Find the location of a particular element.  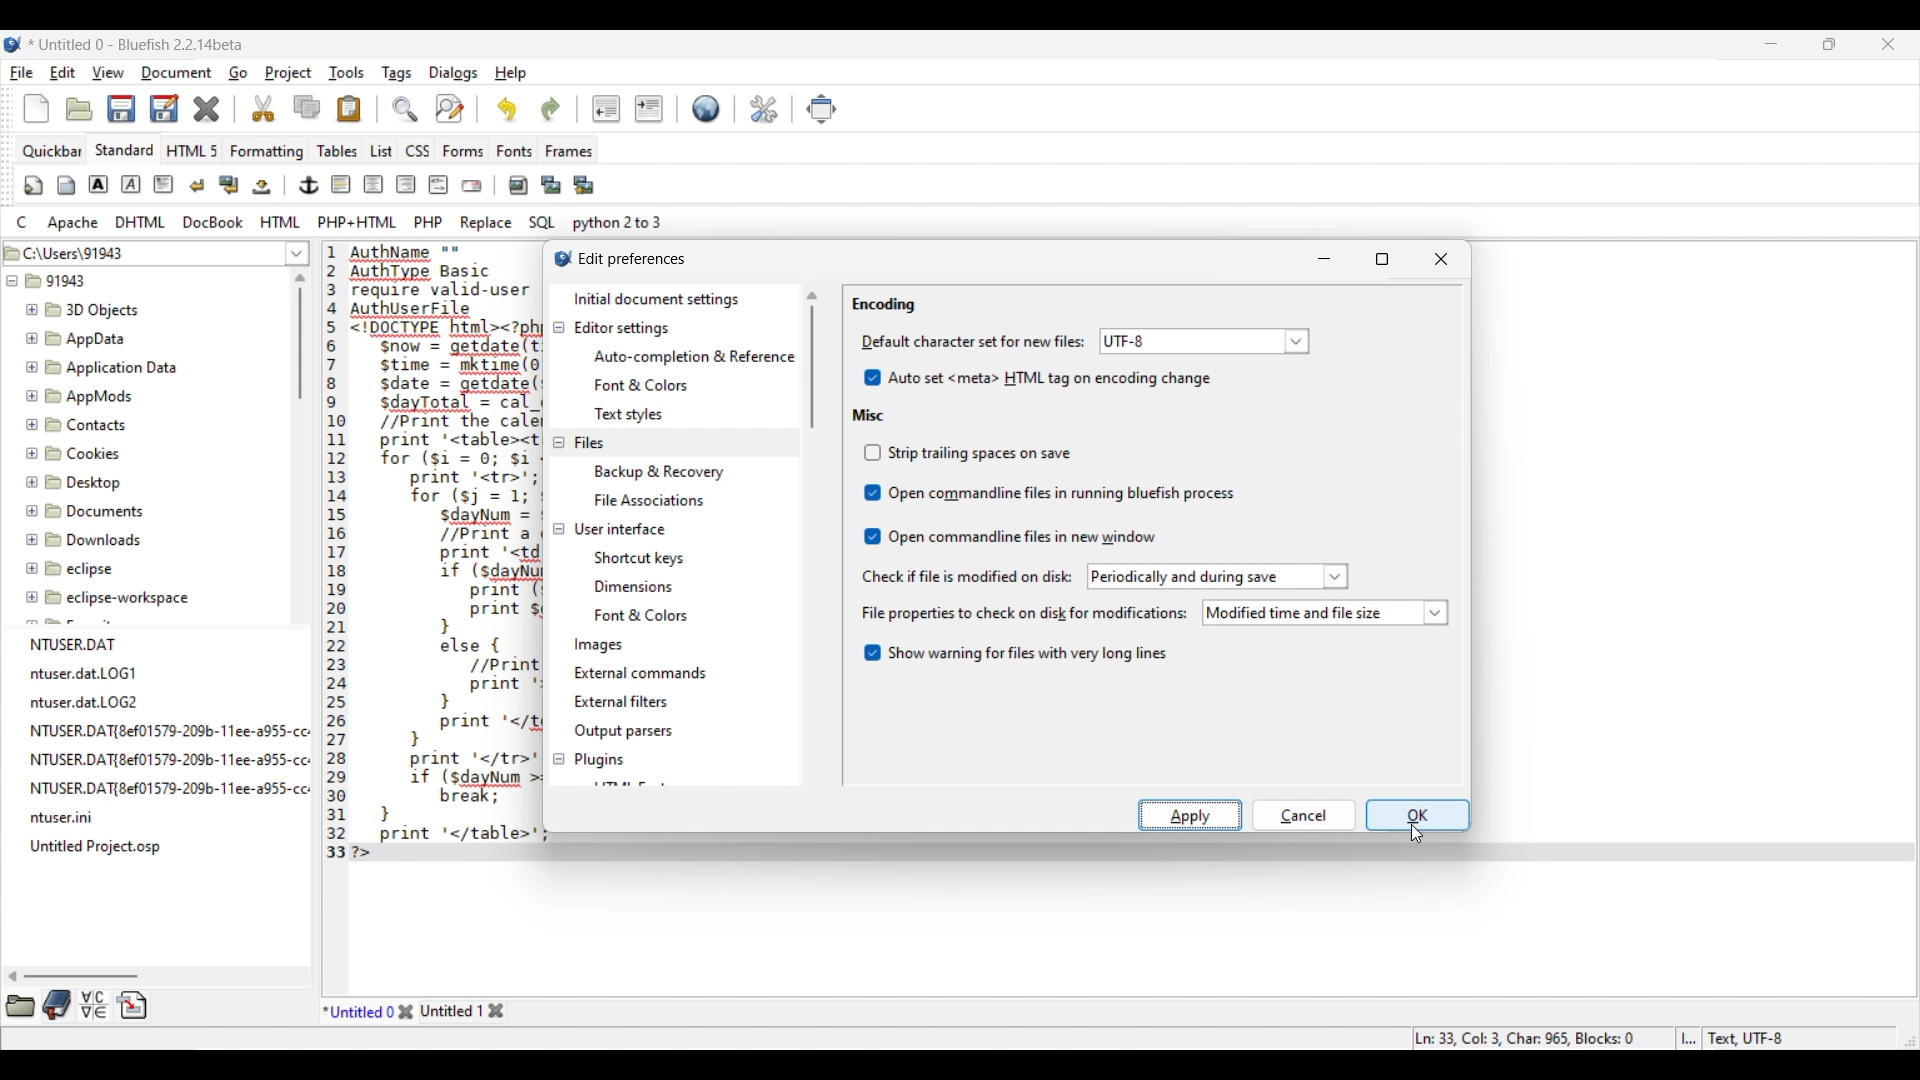

Close tab is located at coordinates (406, 1011).